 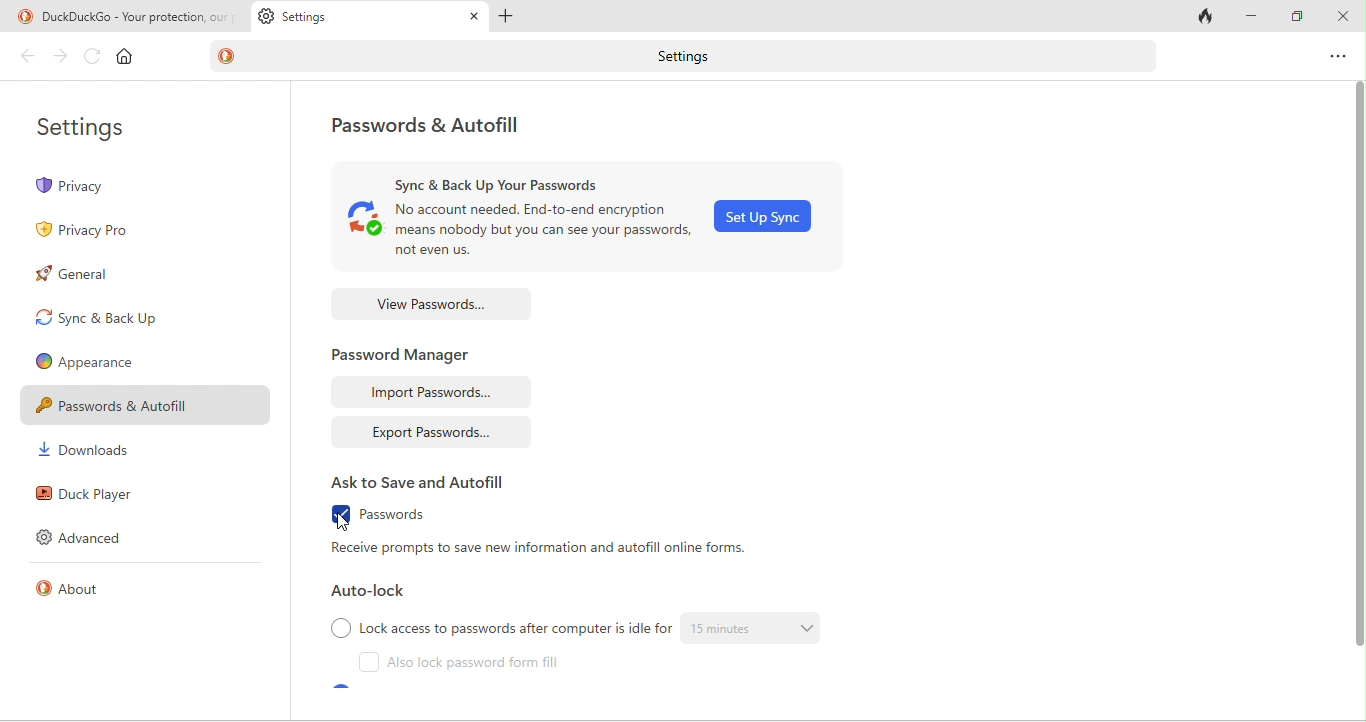 I want to click on duckduckgo-your protection our priority, so click(x=139, y=14).